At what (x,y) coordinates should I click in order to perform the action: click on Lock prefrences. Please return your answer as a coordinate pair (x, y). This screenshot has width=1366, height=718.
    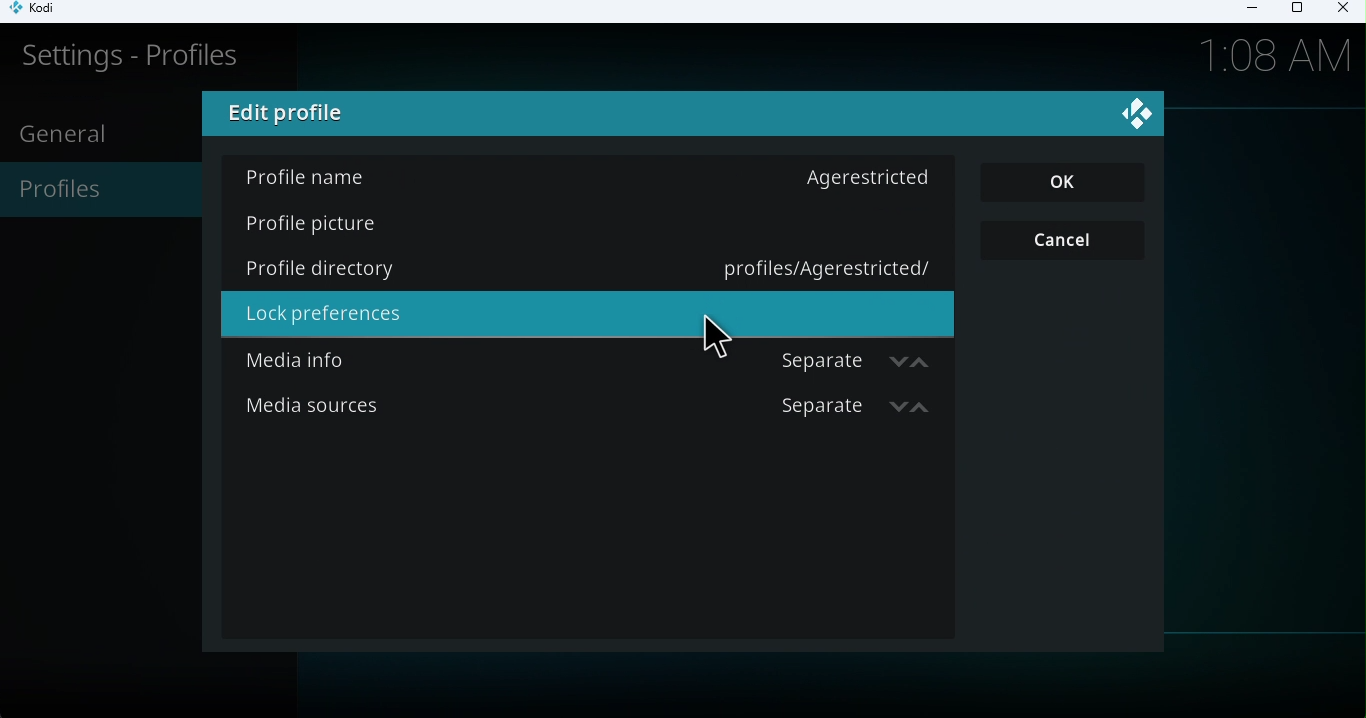
    Looking at the image, I should click on (578, 313).